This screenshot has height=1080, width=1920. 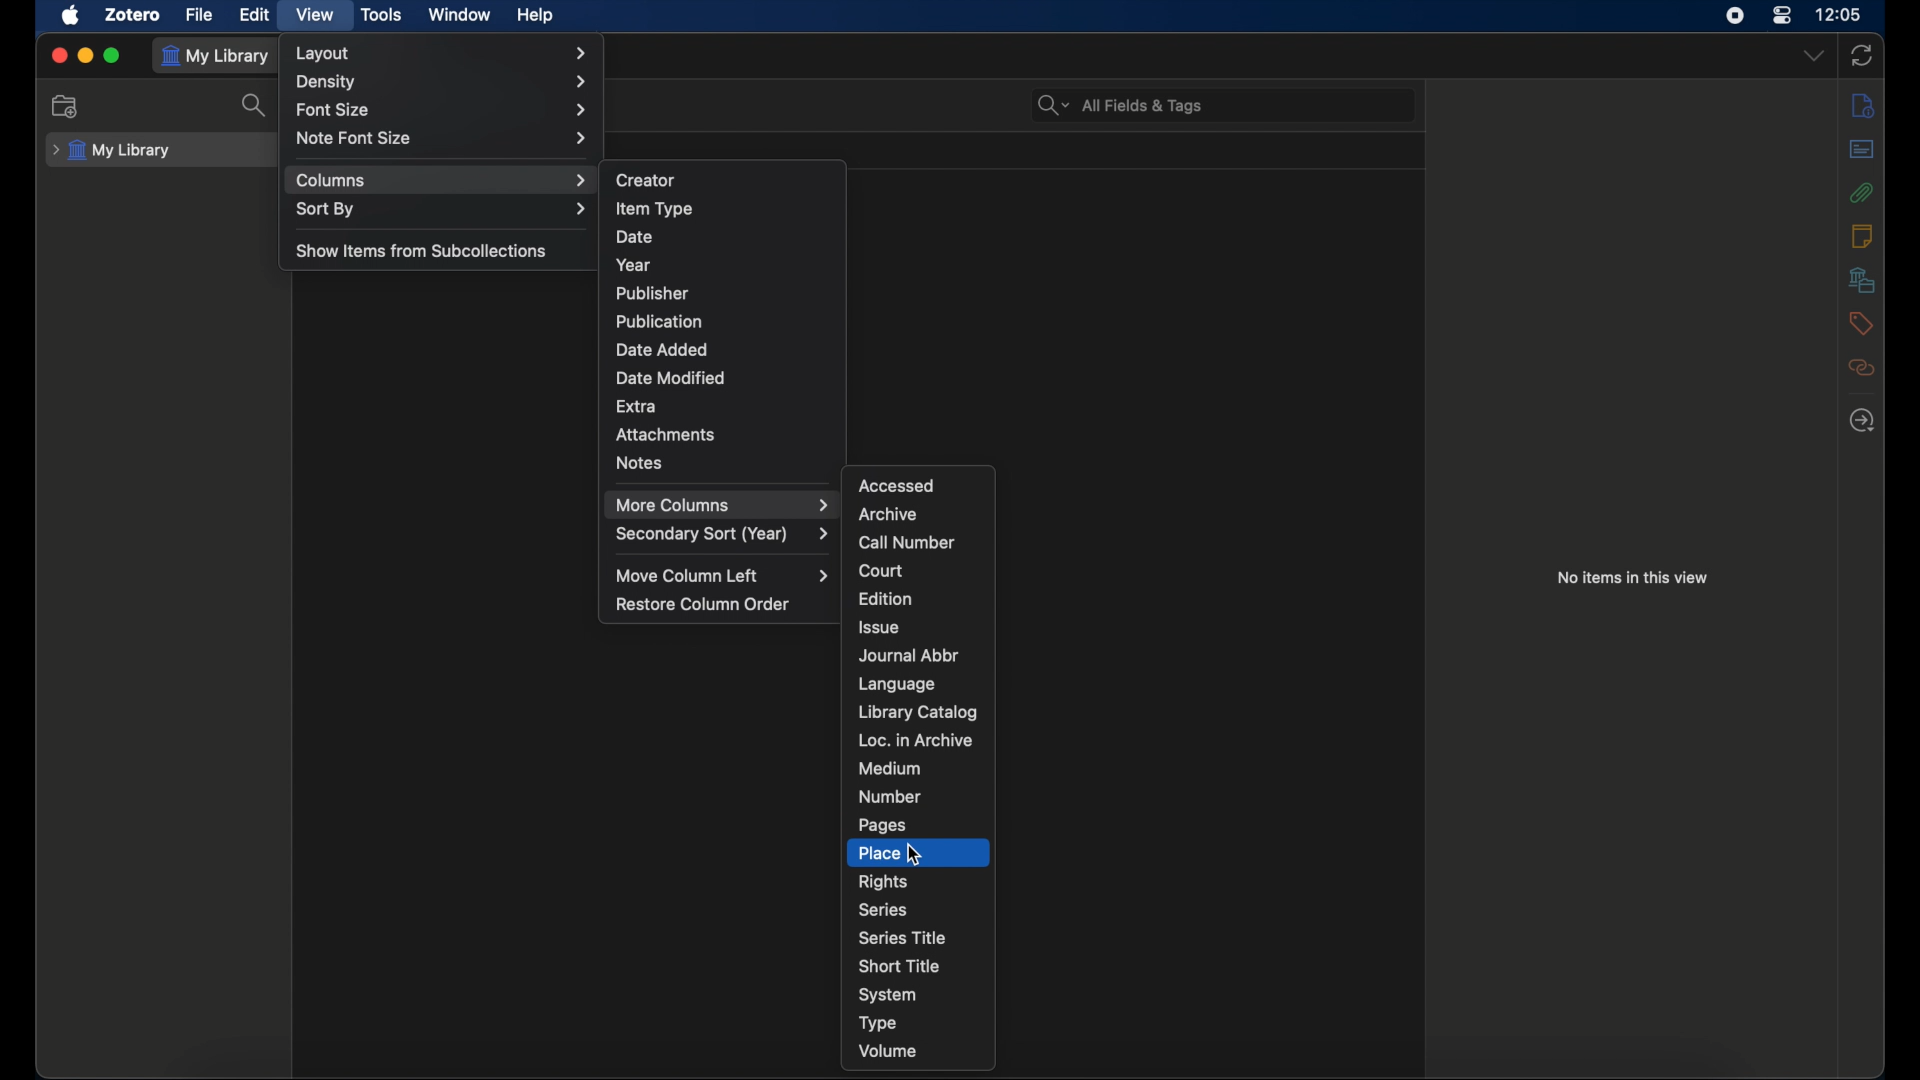 I want to click on sync, so click(x=1862, y=57).